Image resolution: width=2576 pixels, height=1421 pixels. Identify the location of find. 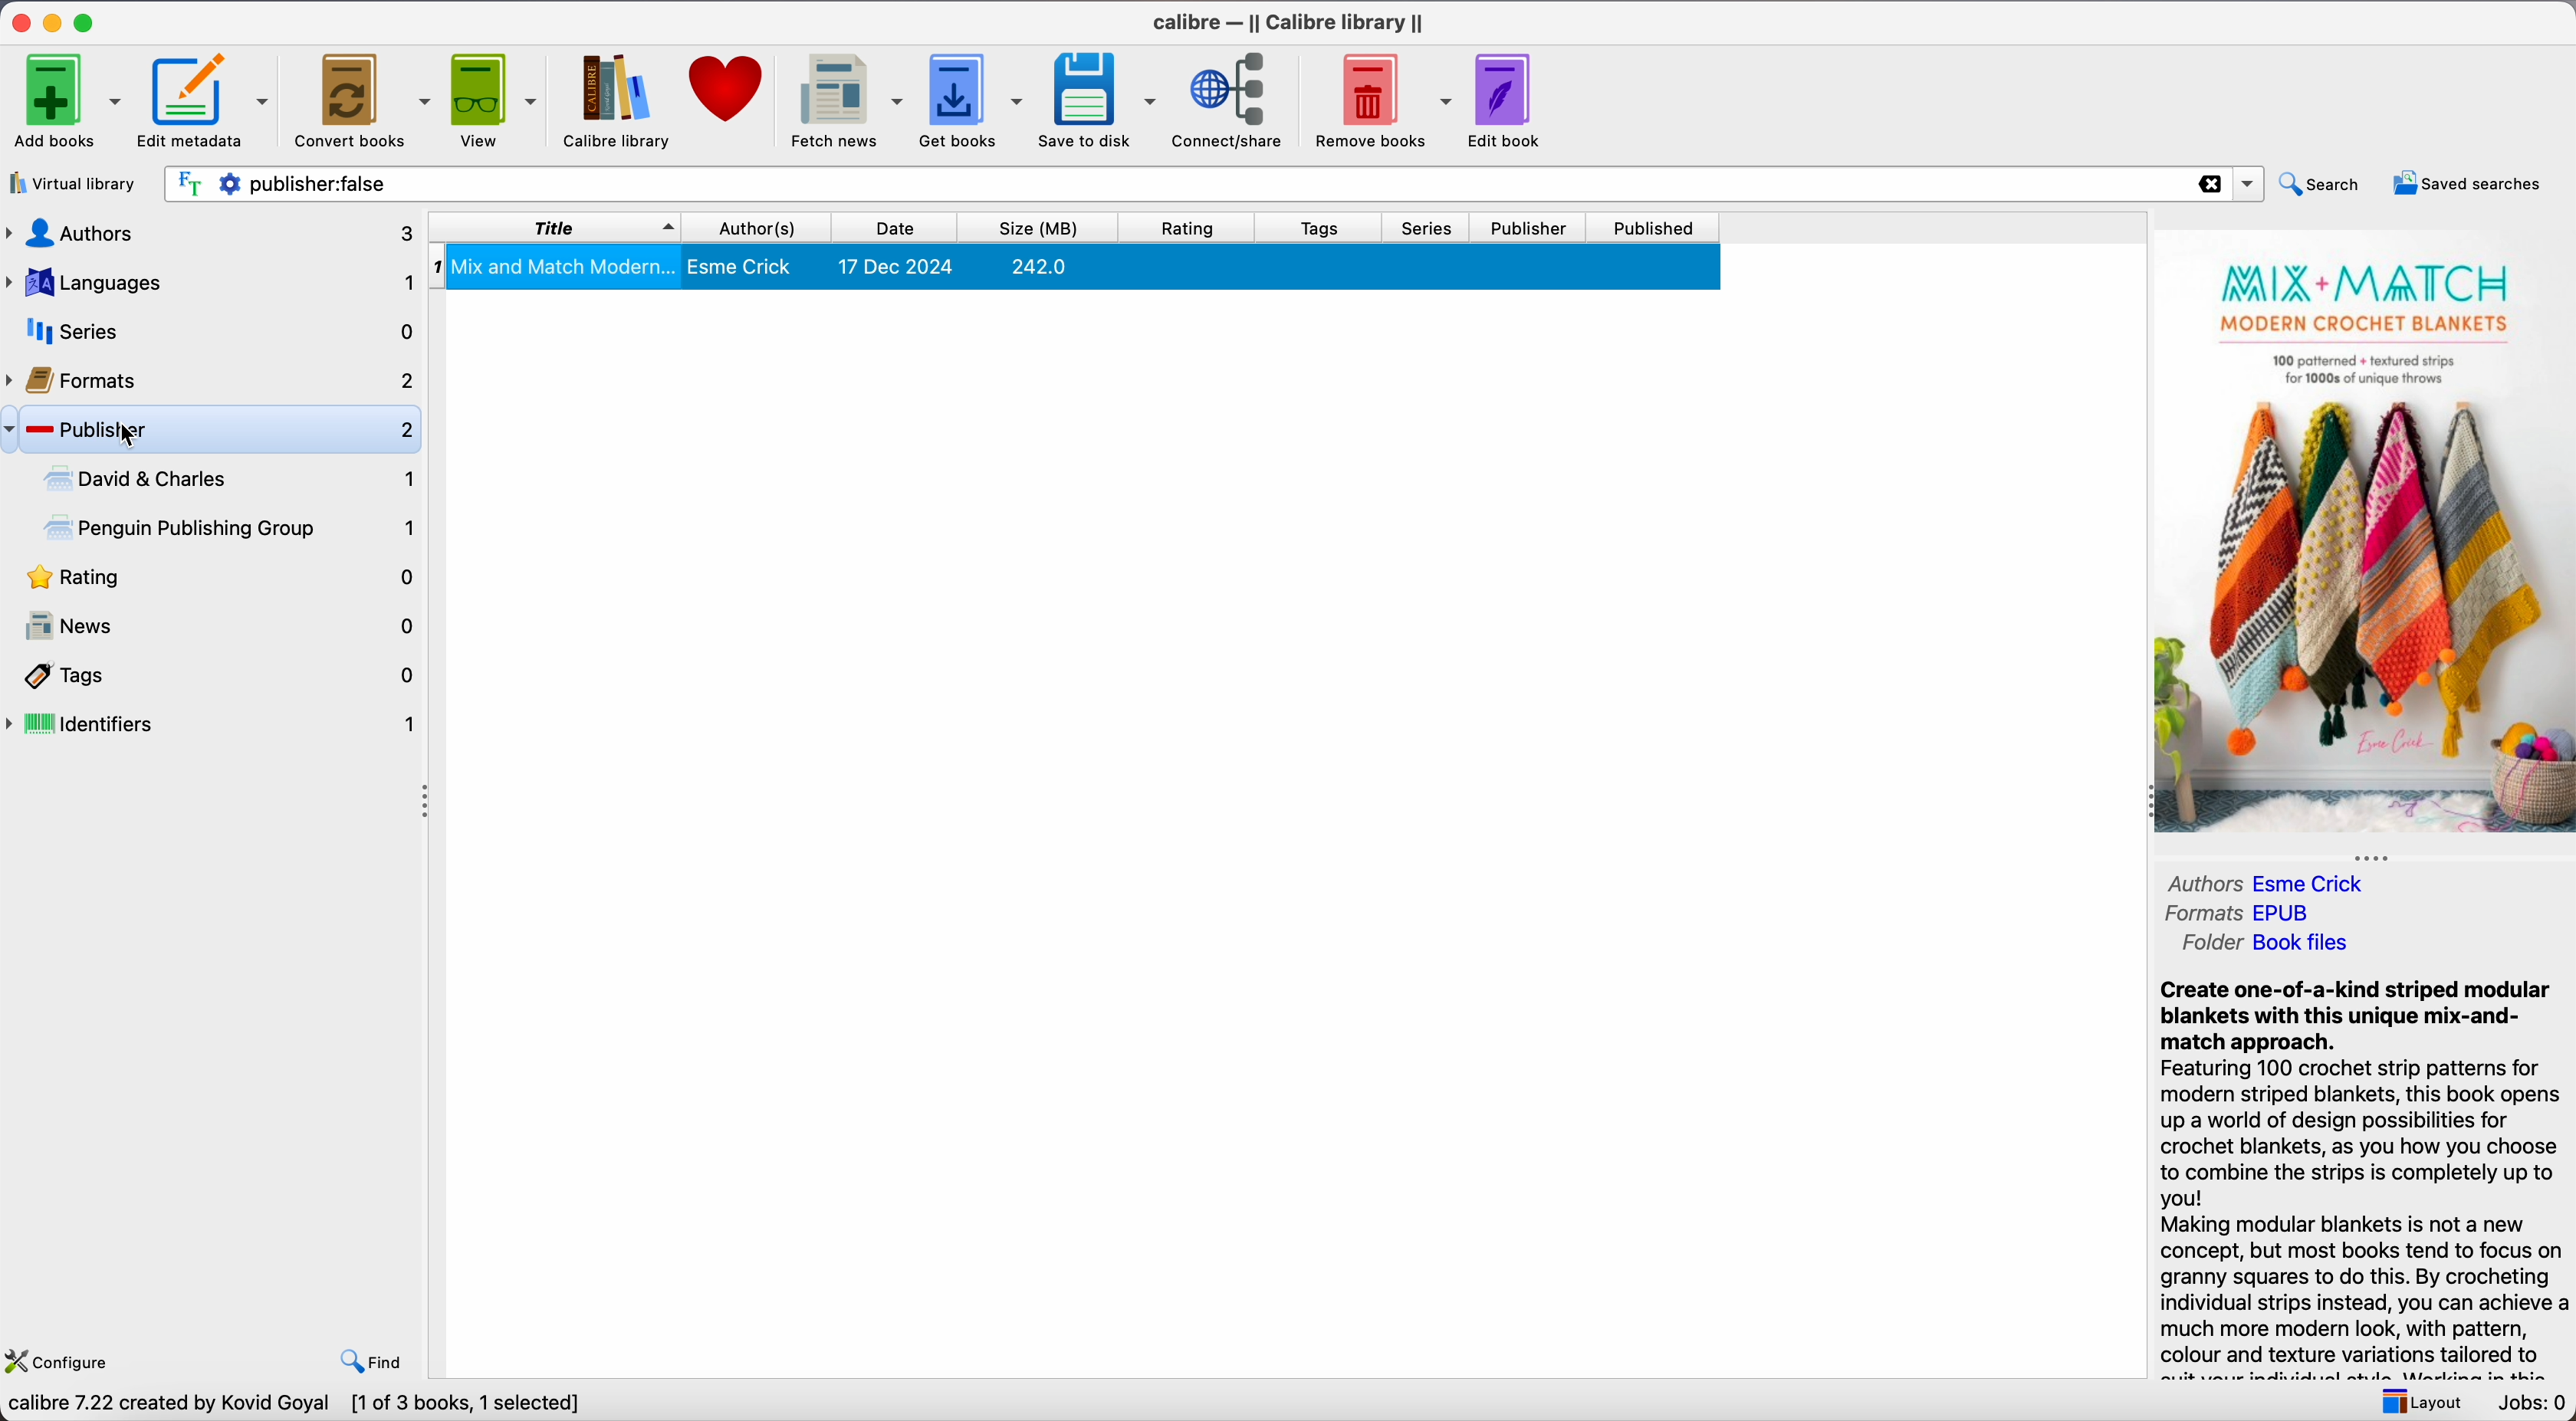
(375, 1360).